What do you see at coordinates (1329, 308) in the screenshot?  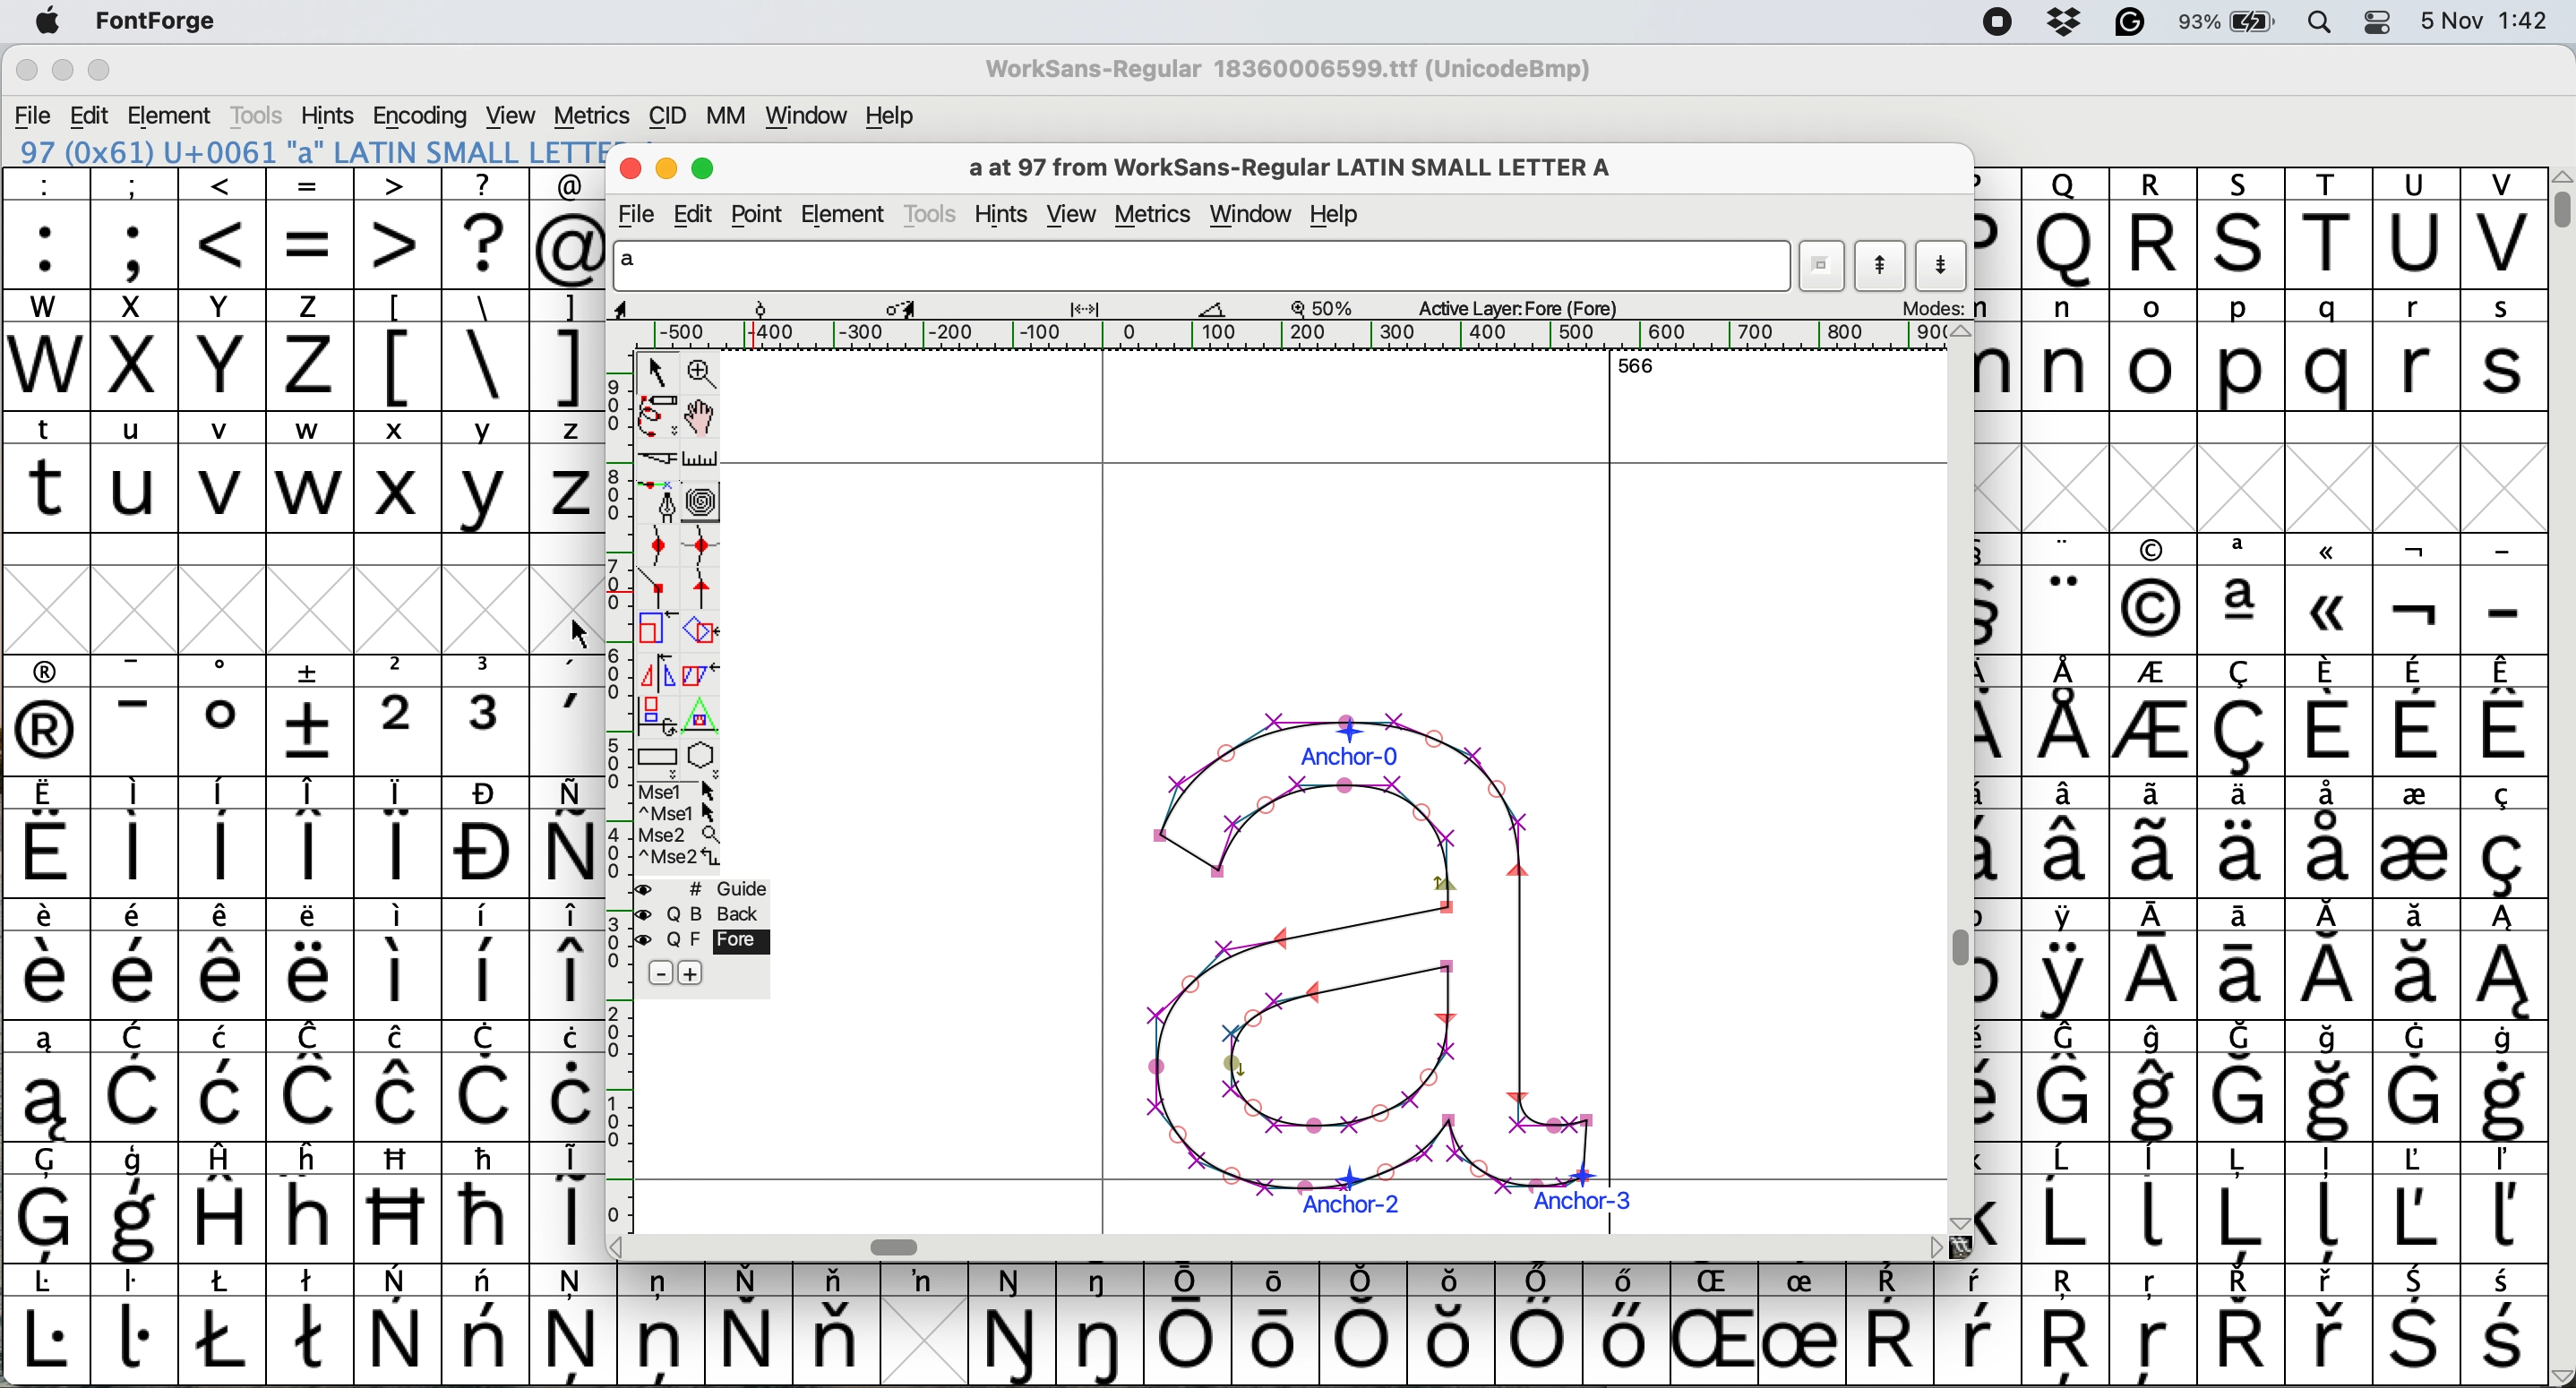 I see `zoom scale` at bounding box center [1329, 308].